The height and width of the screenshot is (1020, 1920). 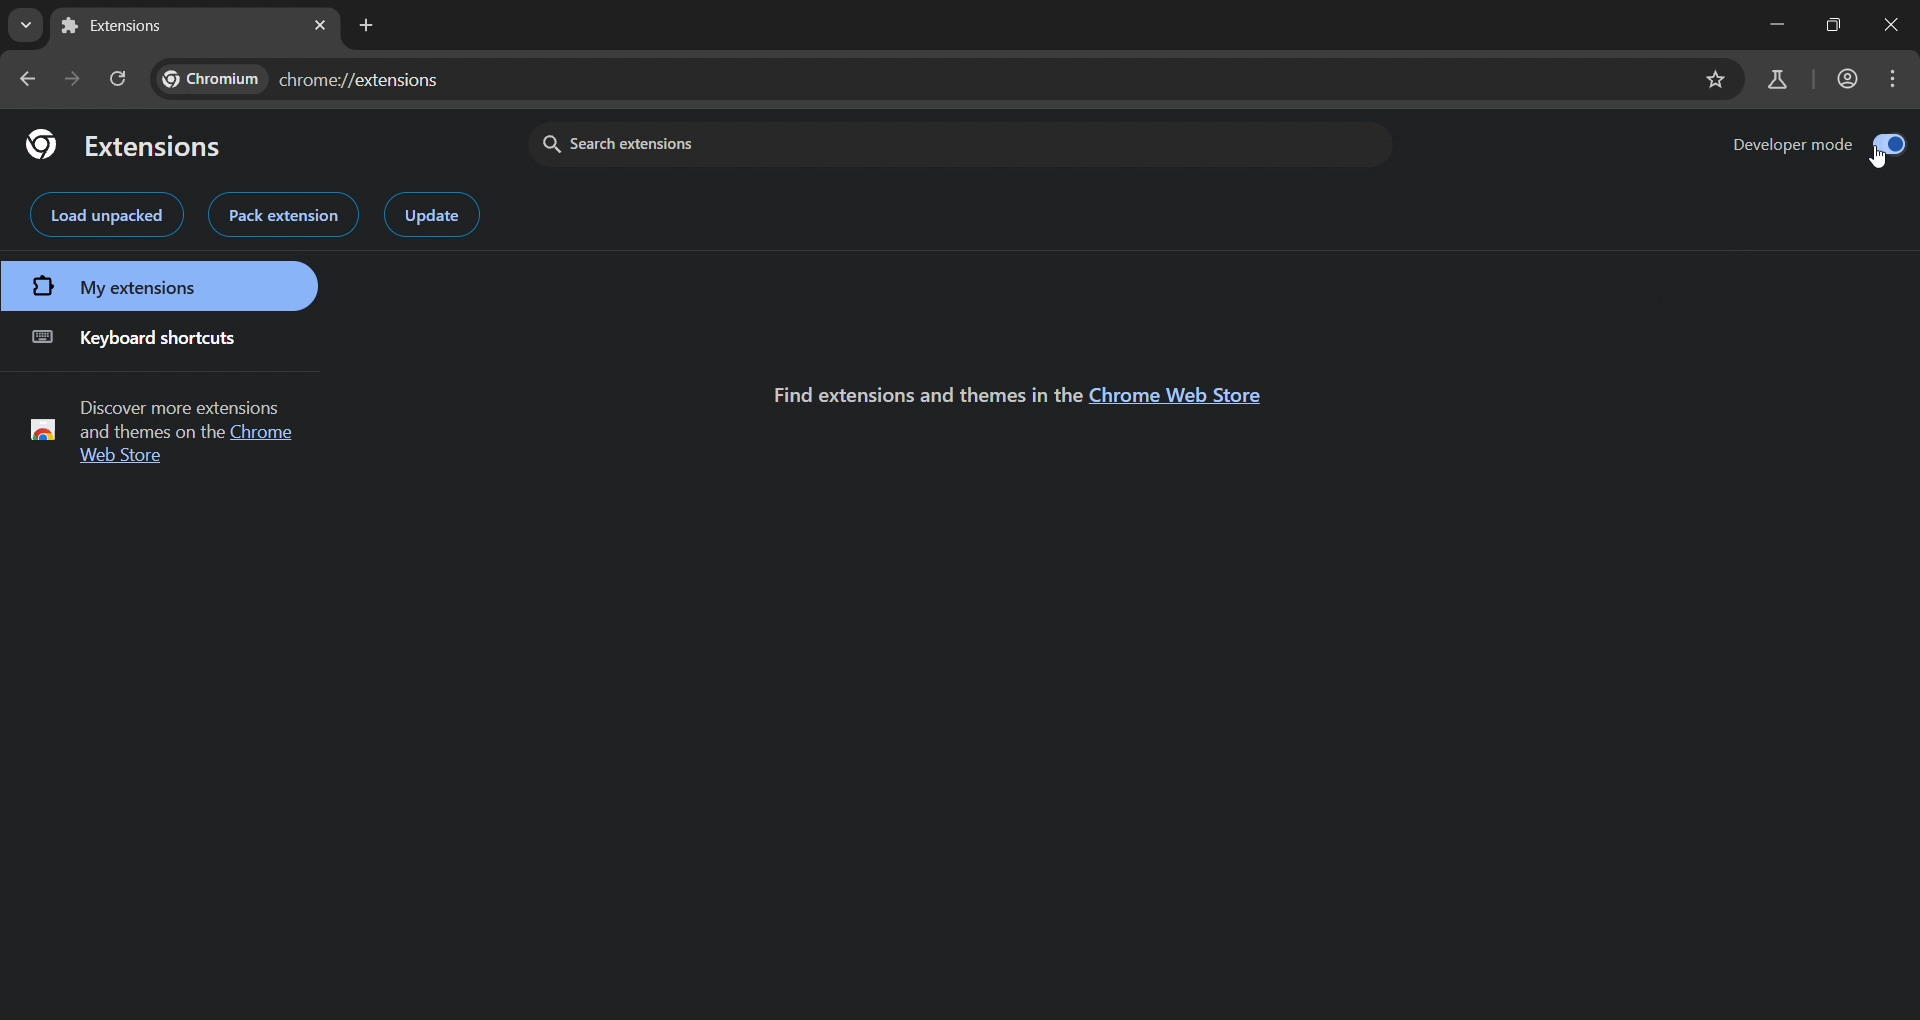 What do you see at coordinates (119, 78) in the screenshot?
I see `reload page` at bounding box center [119, 78].